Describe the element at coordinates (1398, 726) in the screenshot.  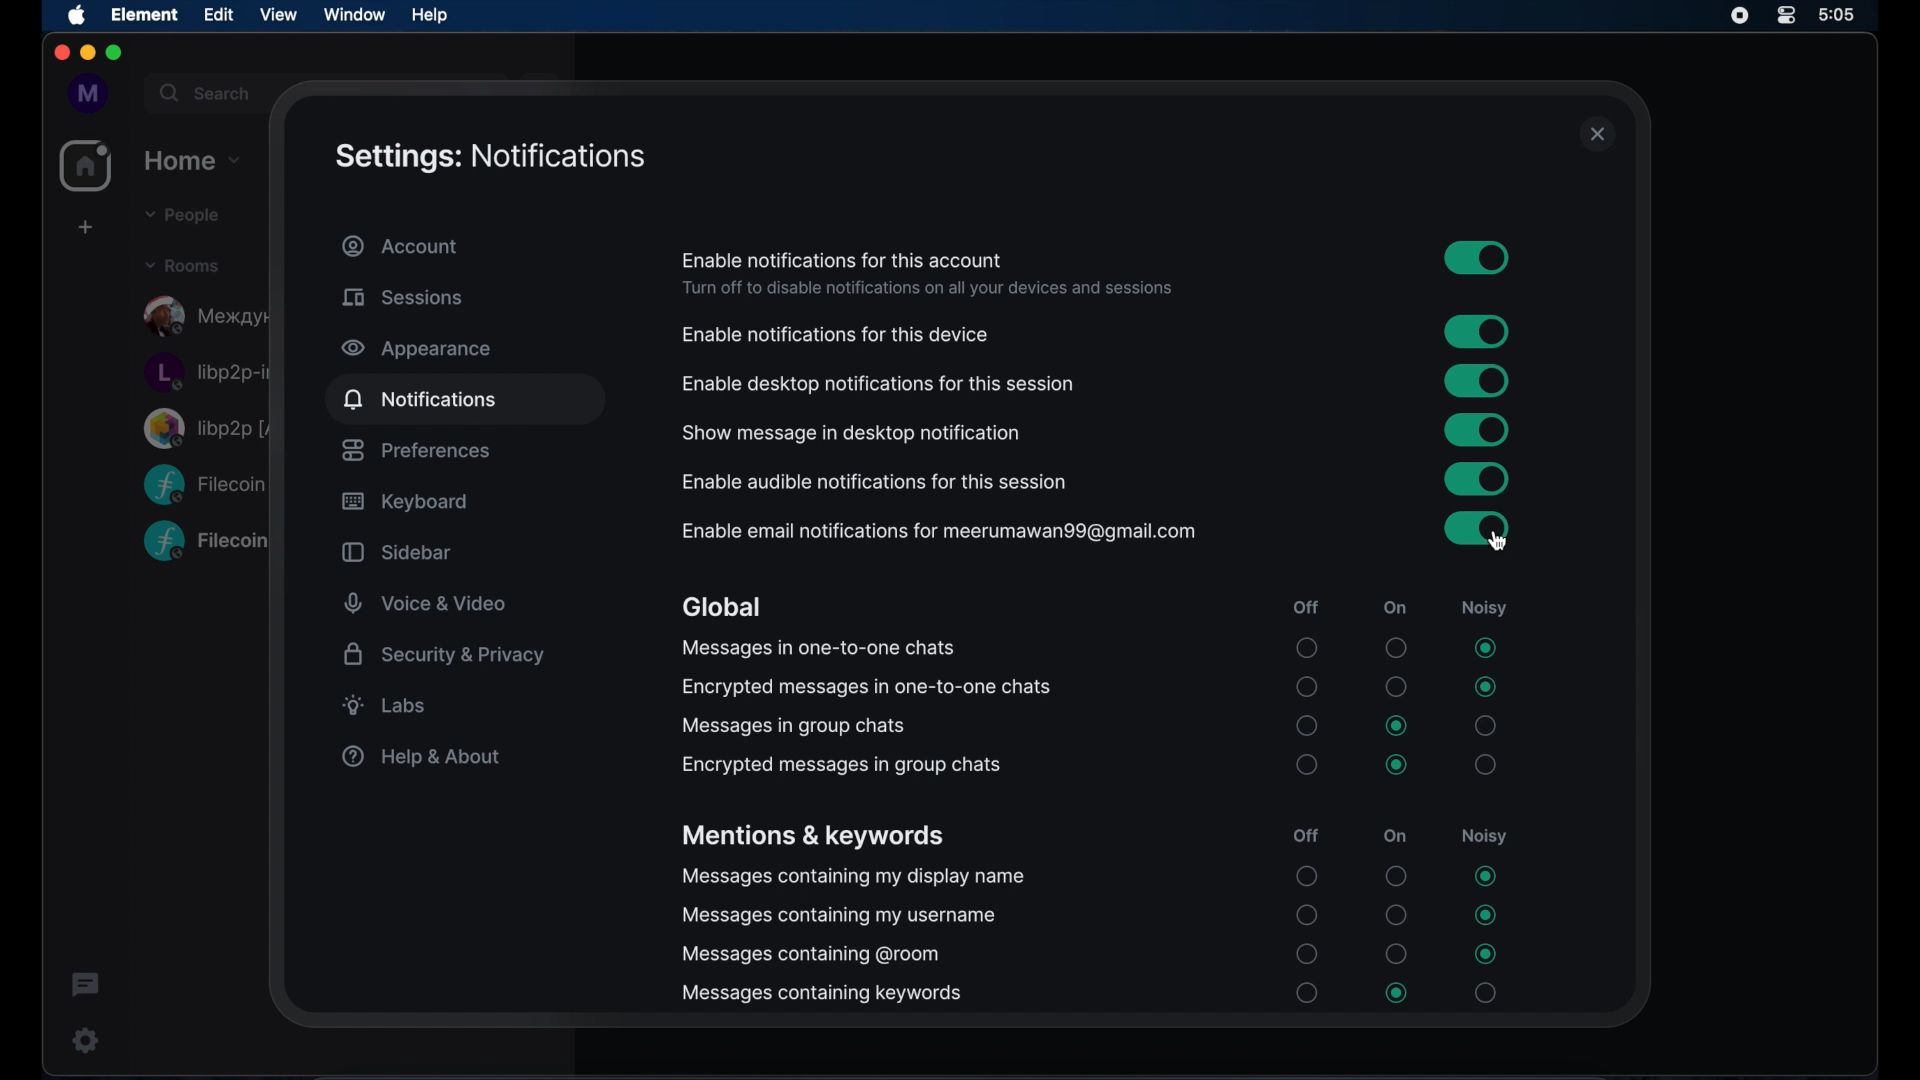
I see `radio button` at that location.